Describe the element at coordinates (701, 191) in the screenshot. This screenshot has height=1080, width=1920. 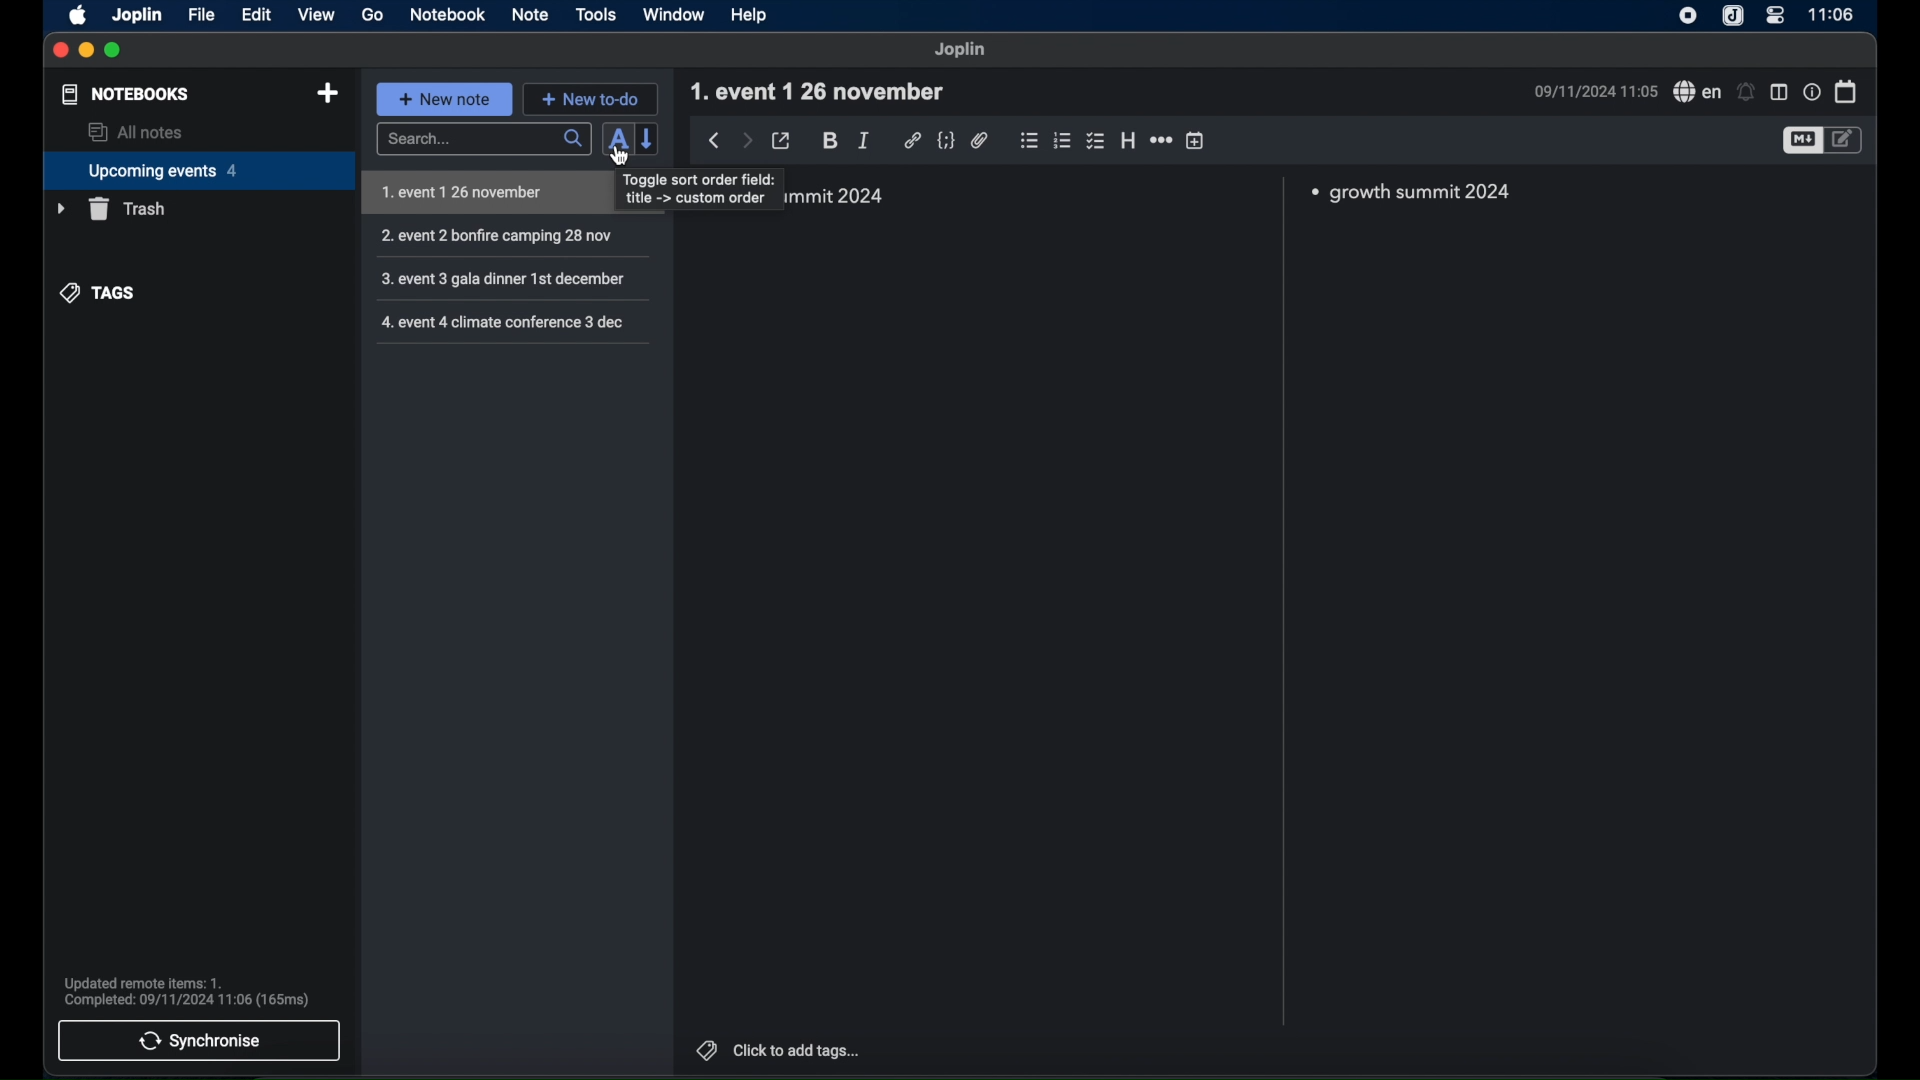
I see `Toggle sort order field: title -> custom order` at that location.